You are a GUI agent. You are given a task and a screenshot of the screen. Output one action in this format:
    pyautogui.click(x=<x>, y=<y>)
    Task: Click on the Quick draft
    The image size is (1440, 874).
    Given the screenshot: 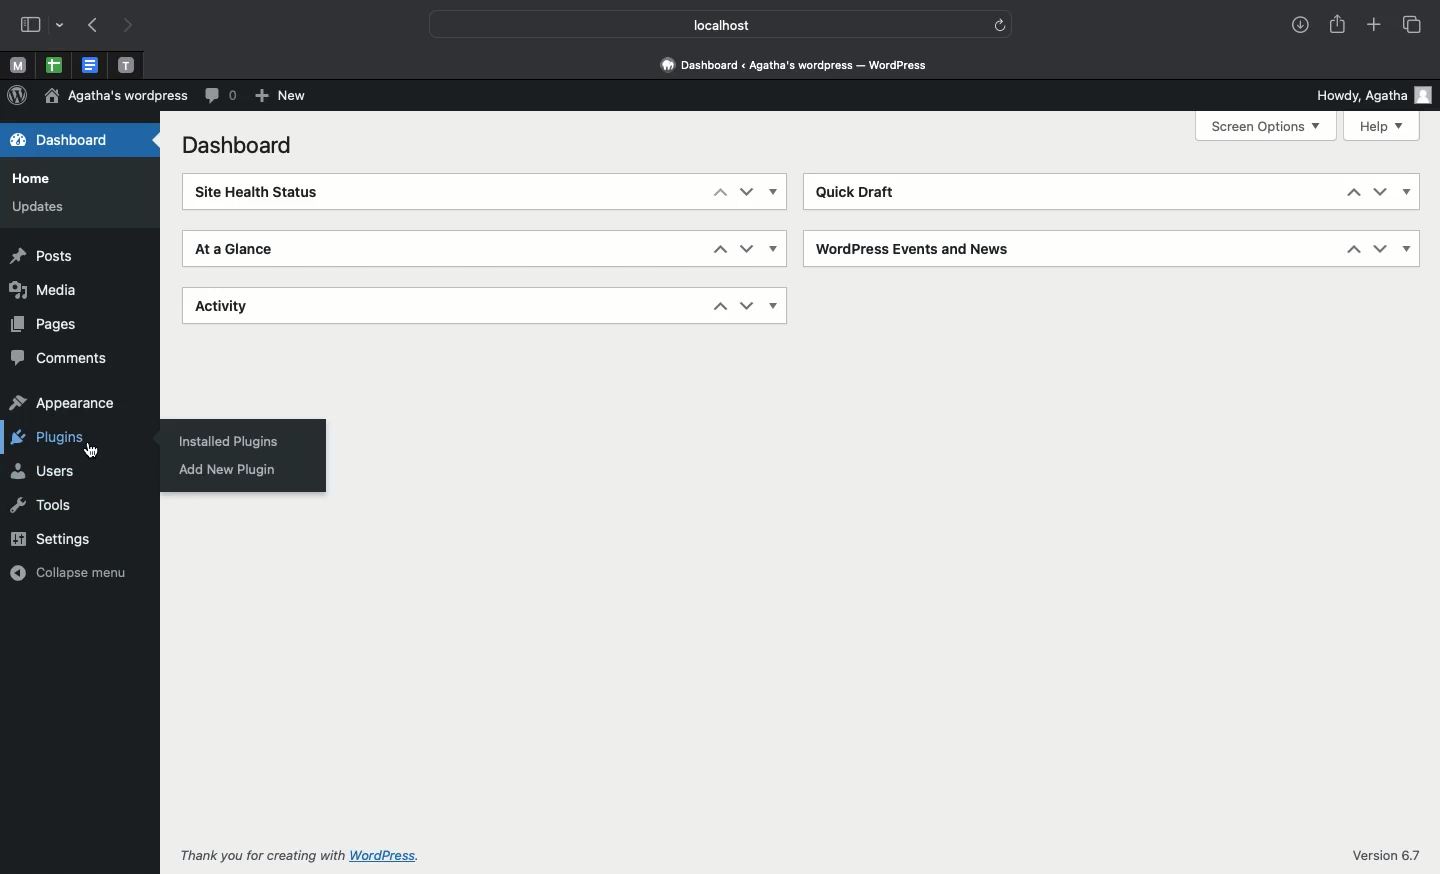 What is the action you would take?
    pyautogui.click(x=857, y=194)
    